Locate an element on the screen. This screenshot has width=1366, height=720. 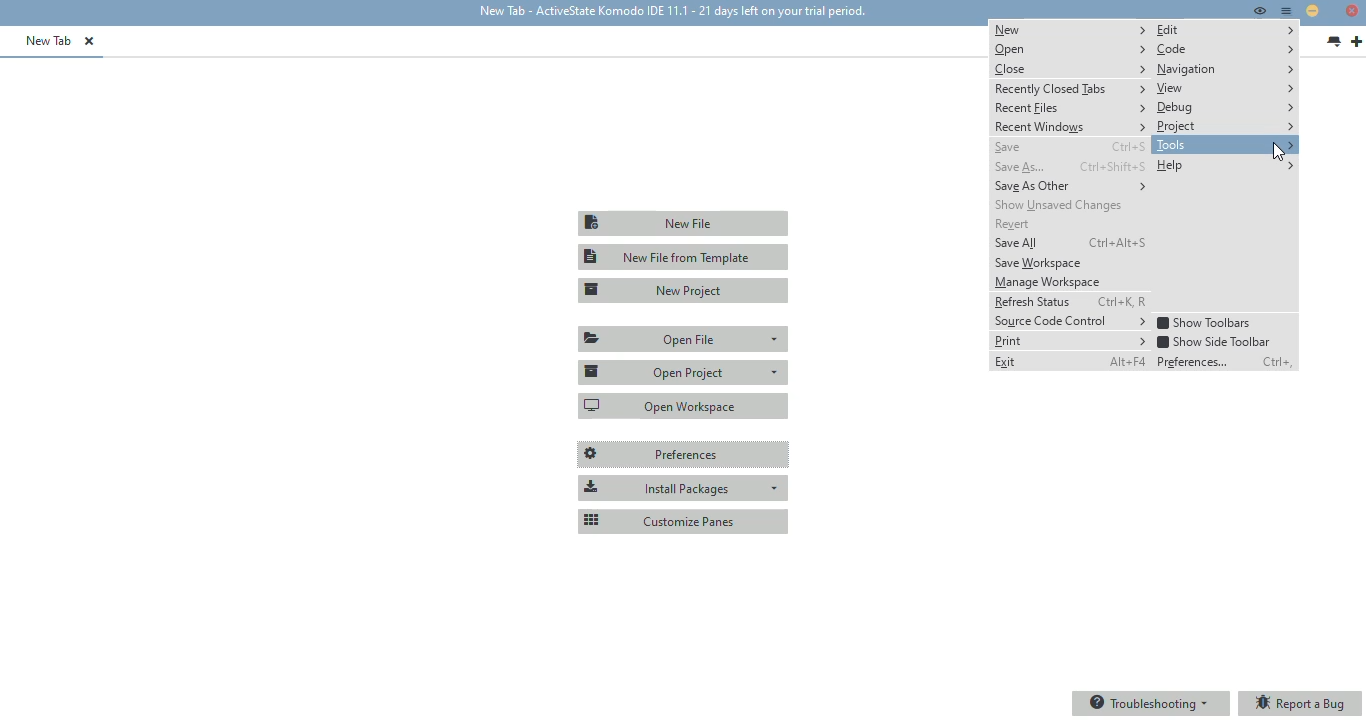
shortcut for save is located at coordinates (1128, 146).